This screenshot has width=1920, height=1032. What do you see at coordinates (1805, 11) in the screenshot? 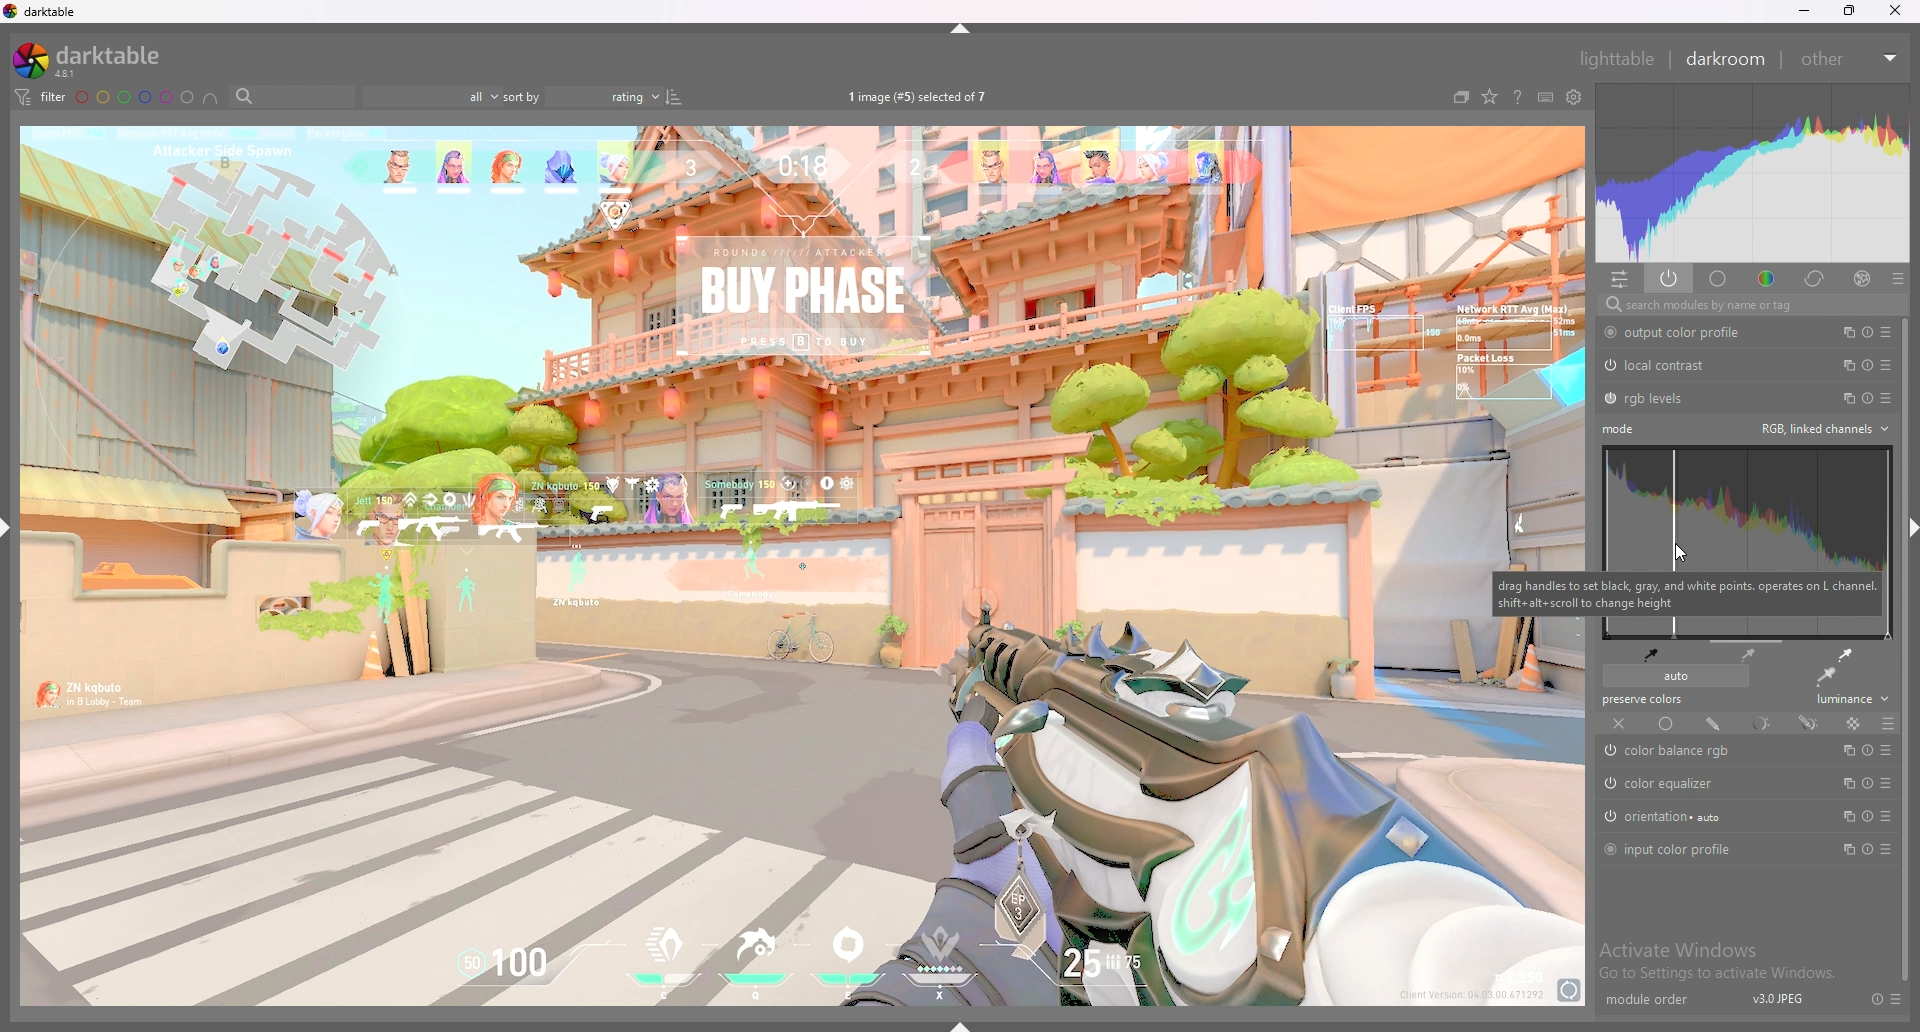
I see `minimize` at bounding box center [1805, 11].